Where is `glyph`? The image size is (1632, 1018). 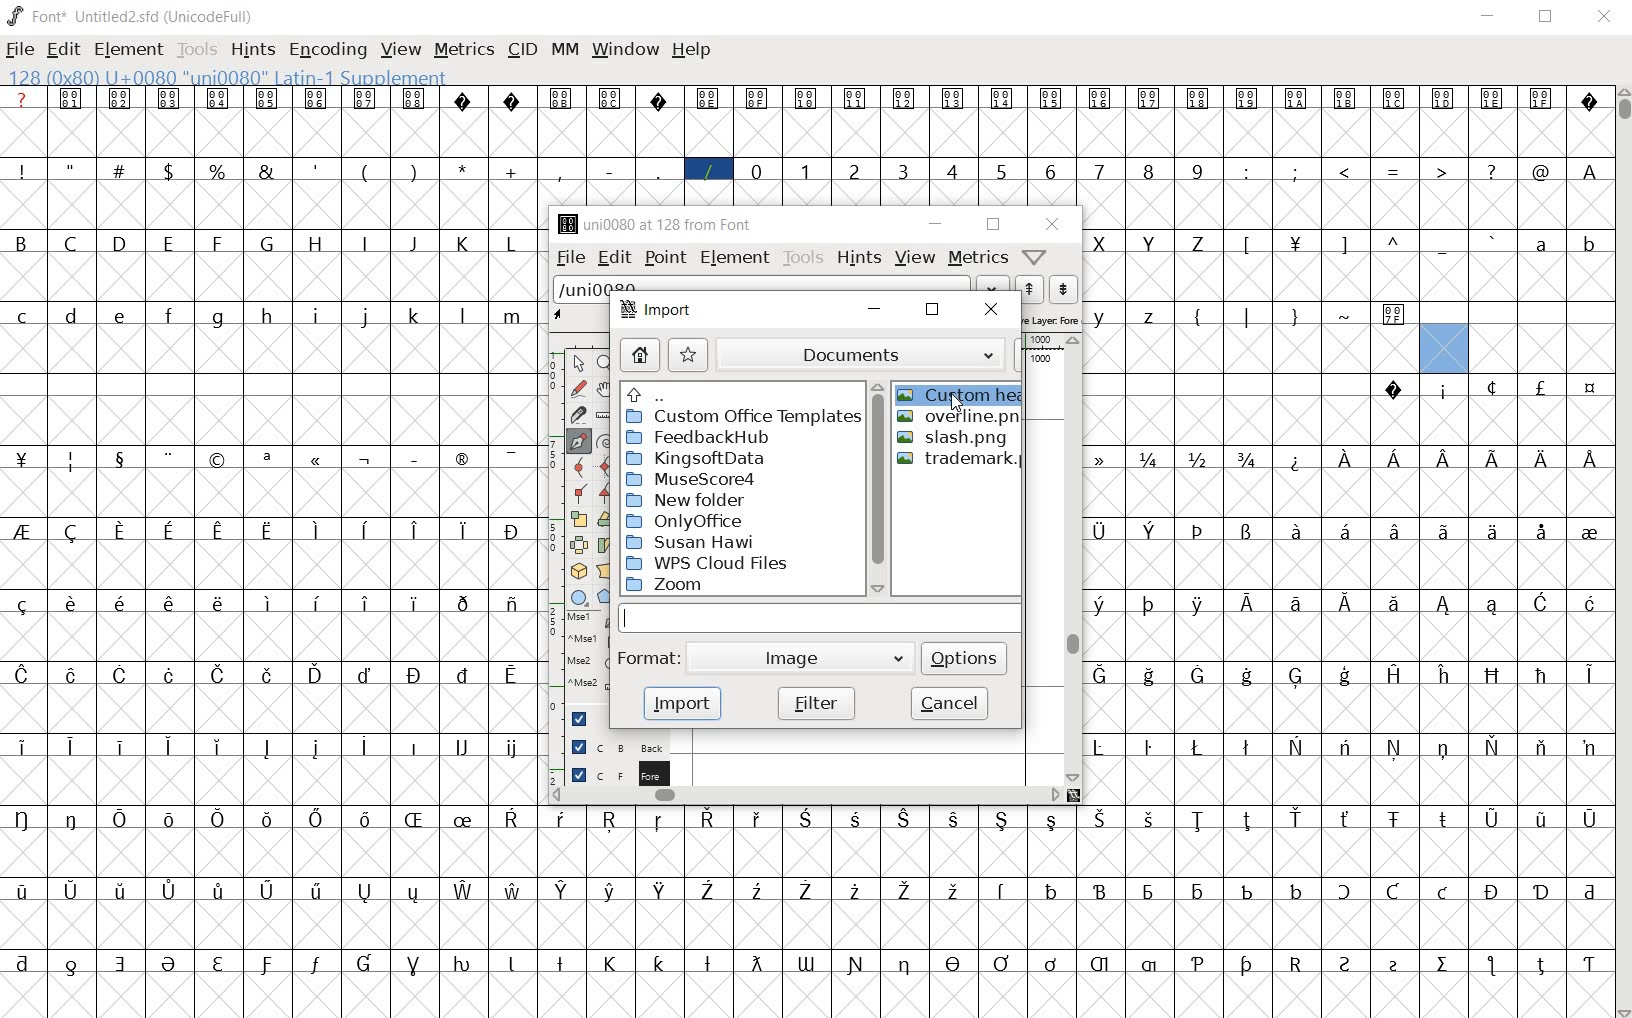 glyph is located at coordinates (1196, 244).